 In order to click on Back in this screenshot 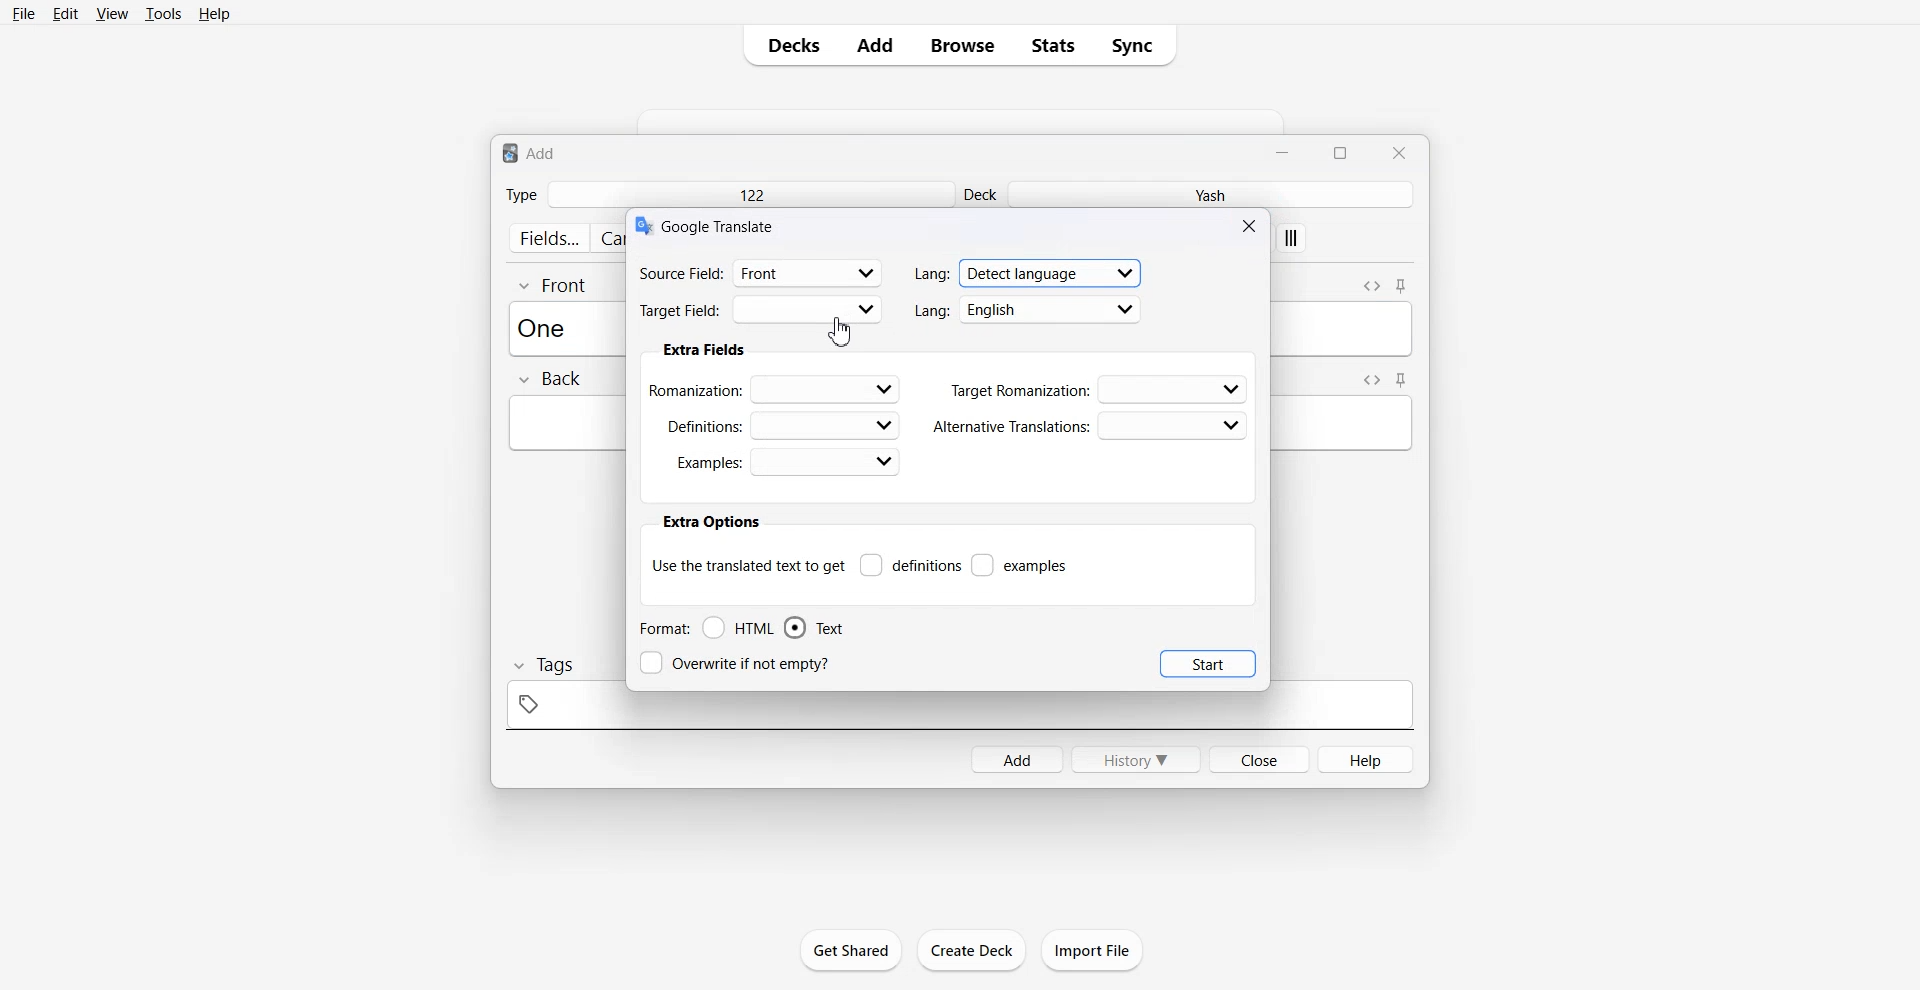, I will do `click(549, 380)`.